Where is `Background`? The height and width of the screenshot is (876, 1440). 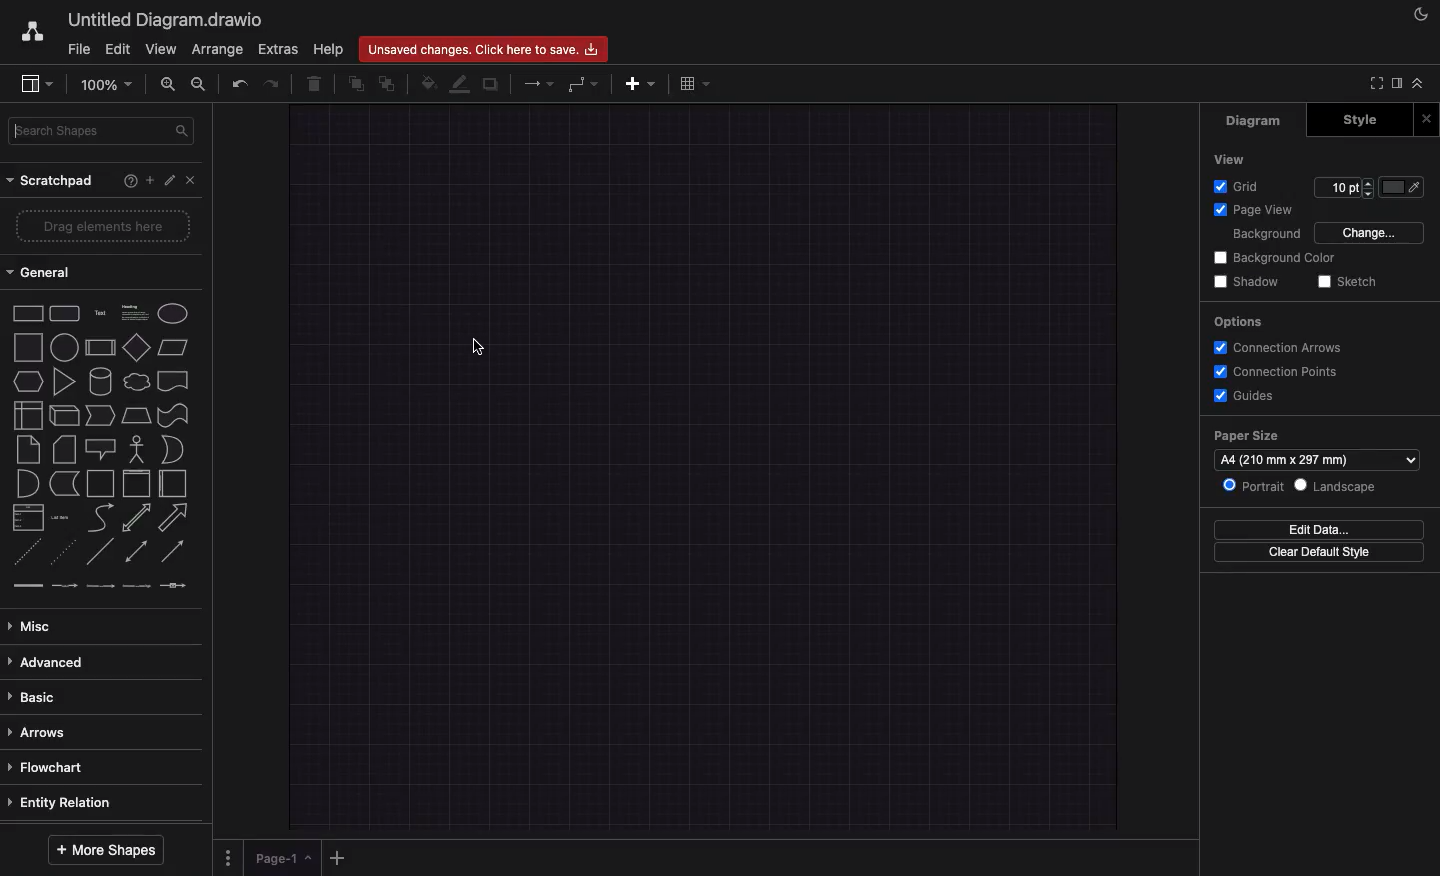
Background is located at coordinates (1265, 234).